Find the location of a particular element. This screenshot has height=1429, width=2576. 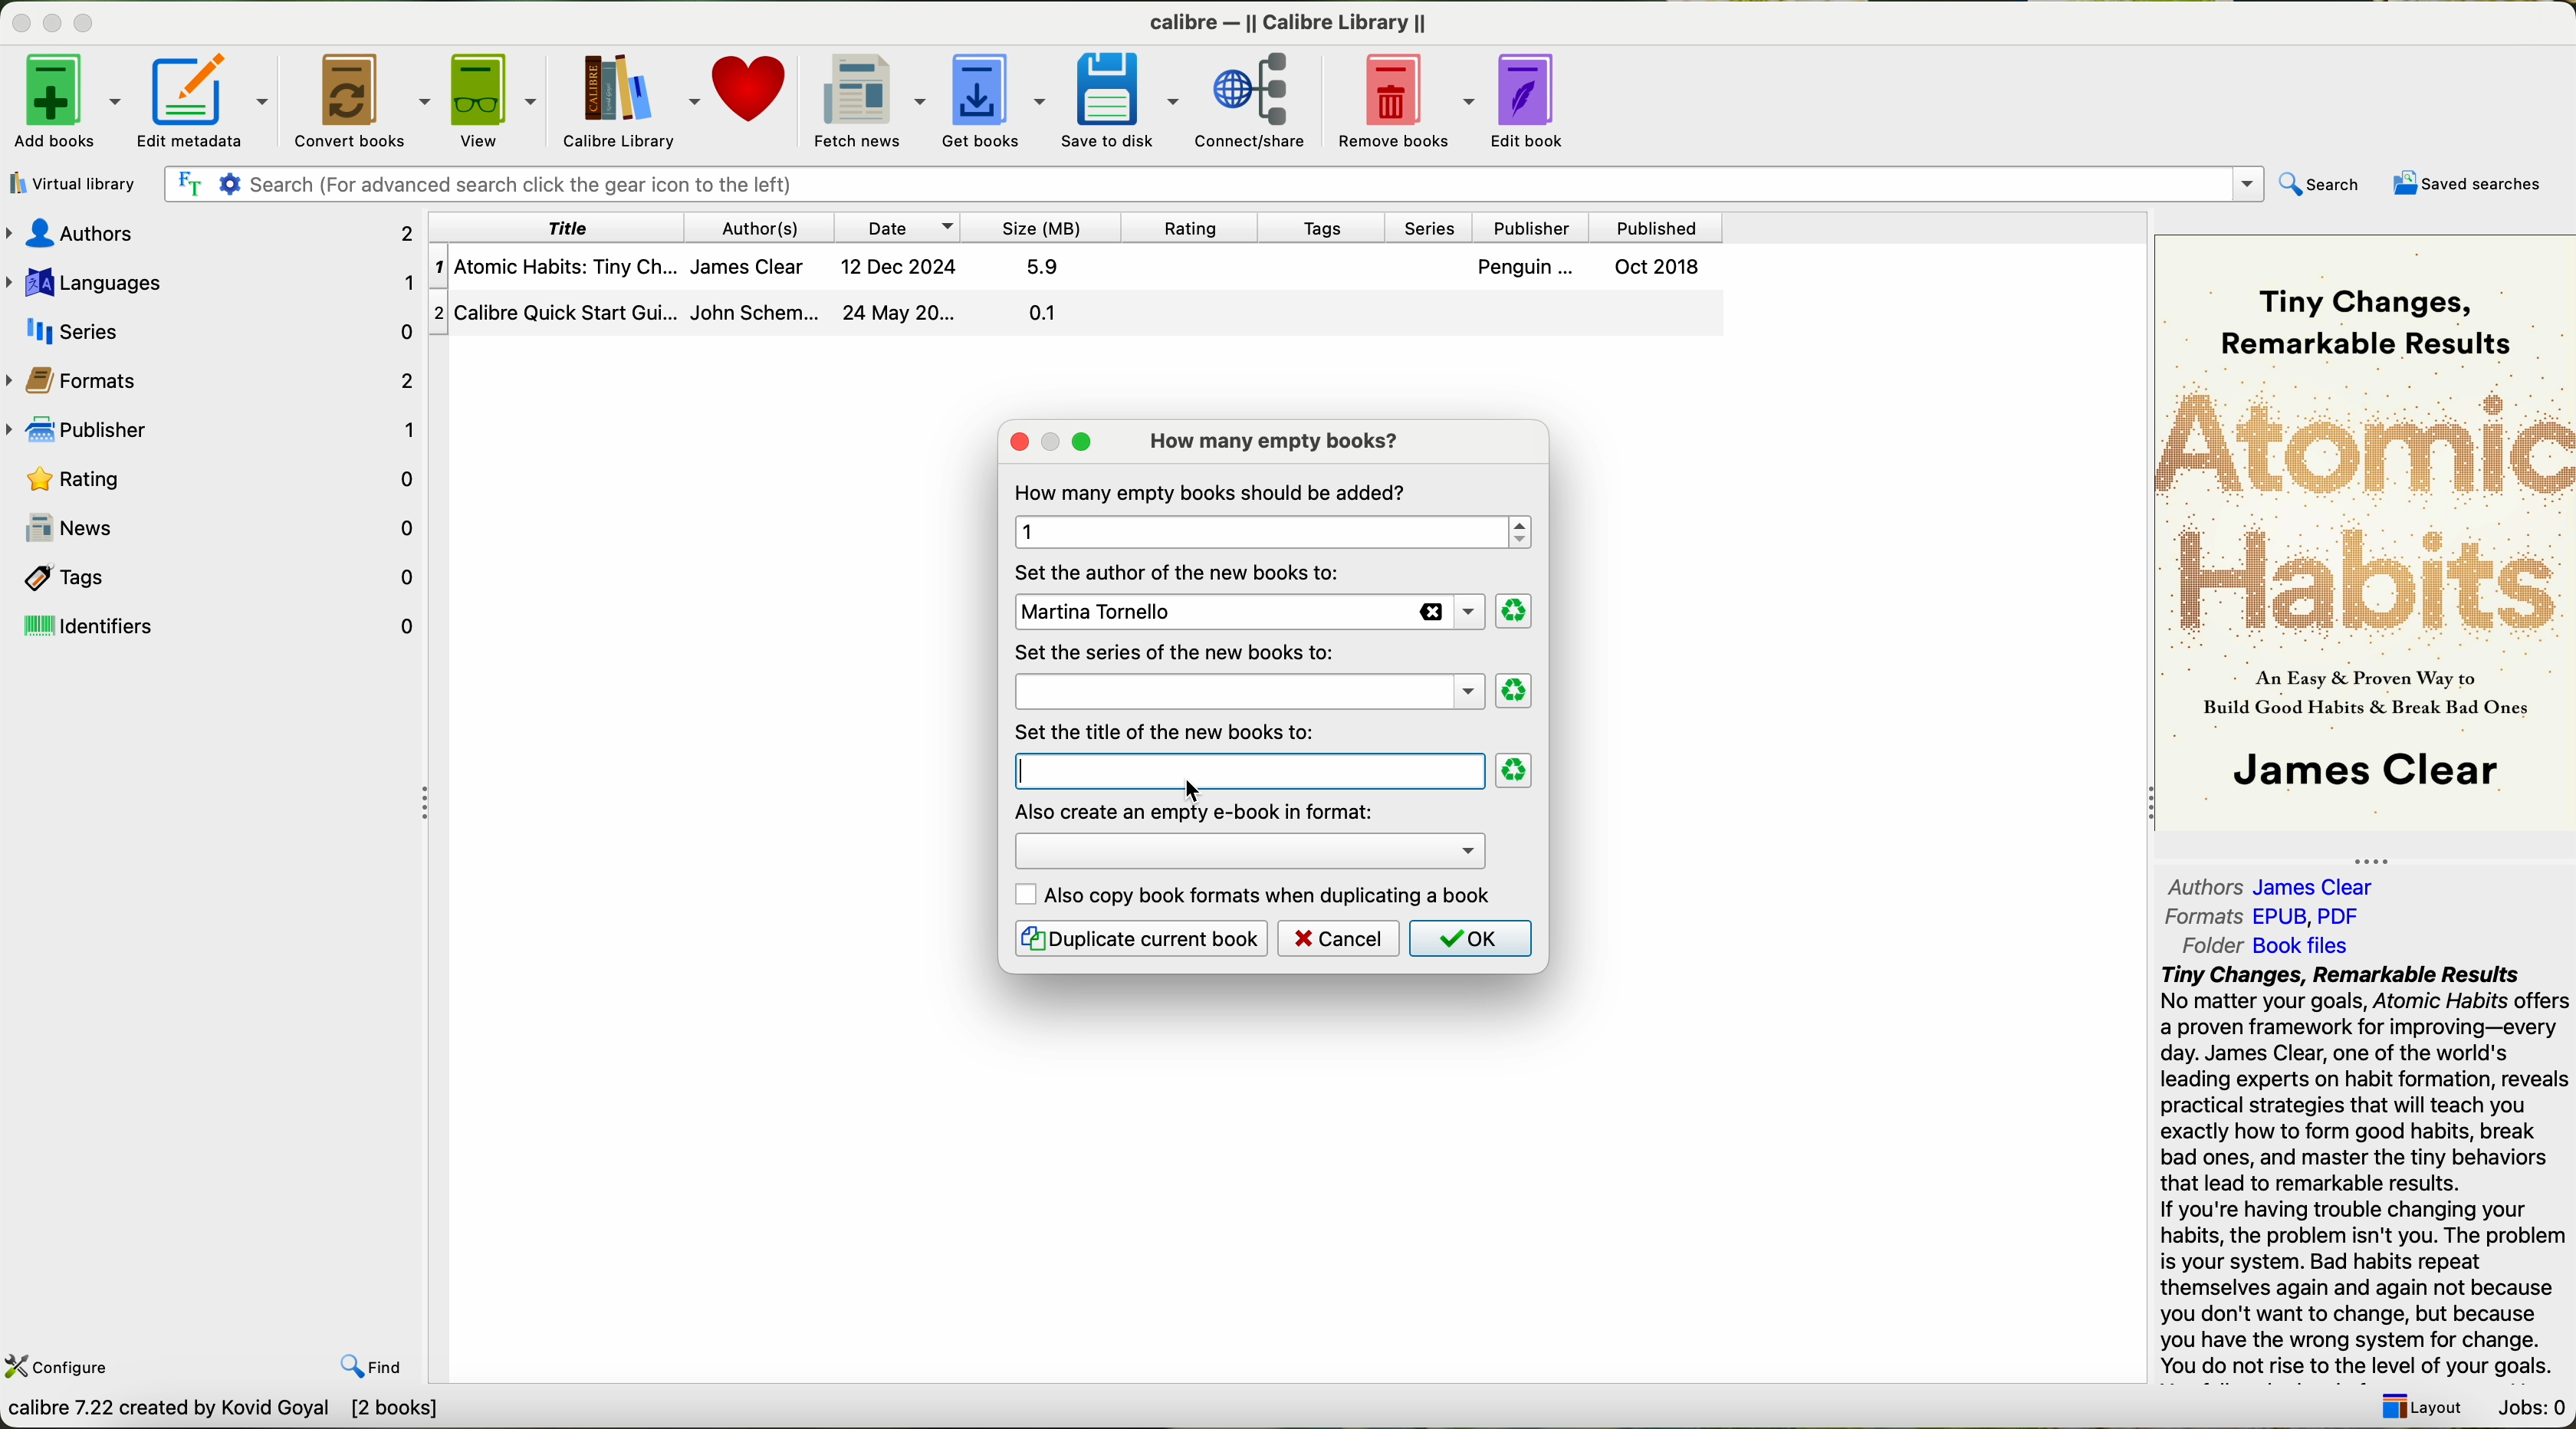

click on add books options is located at coordinates (66, 100).